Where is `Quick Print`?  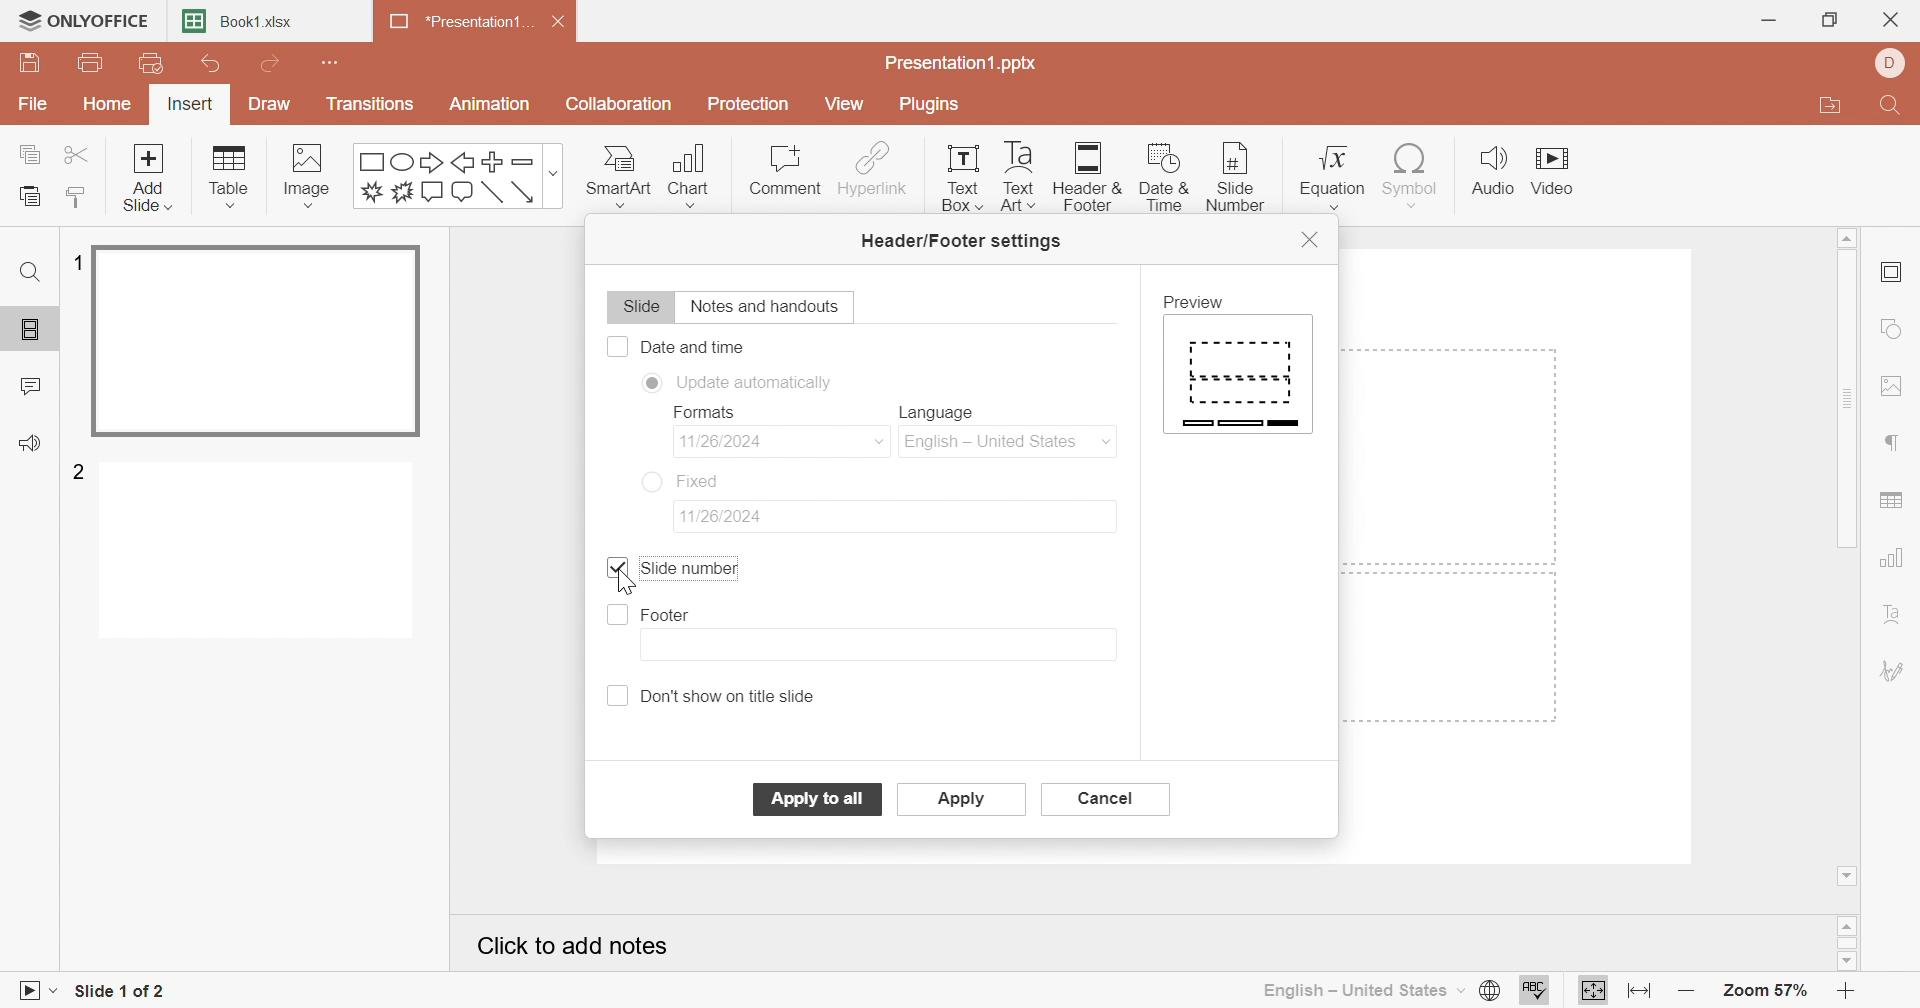 Quick Print is located at coordinates (146, 63).